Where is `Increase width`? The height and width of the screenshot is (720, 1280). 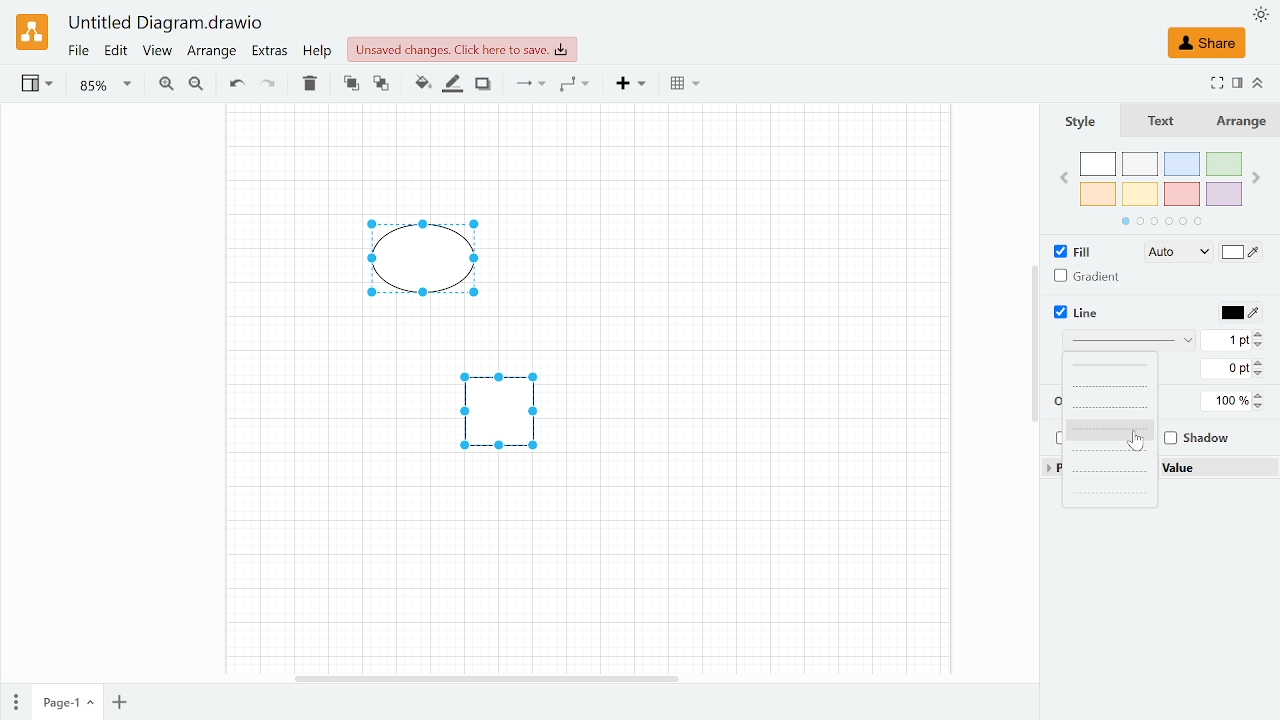
Increase width is located at coordinates (1264, 334).